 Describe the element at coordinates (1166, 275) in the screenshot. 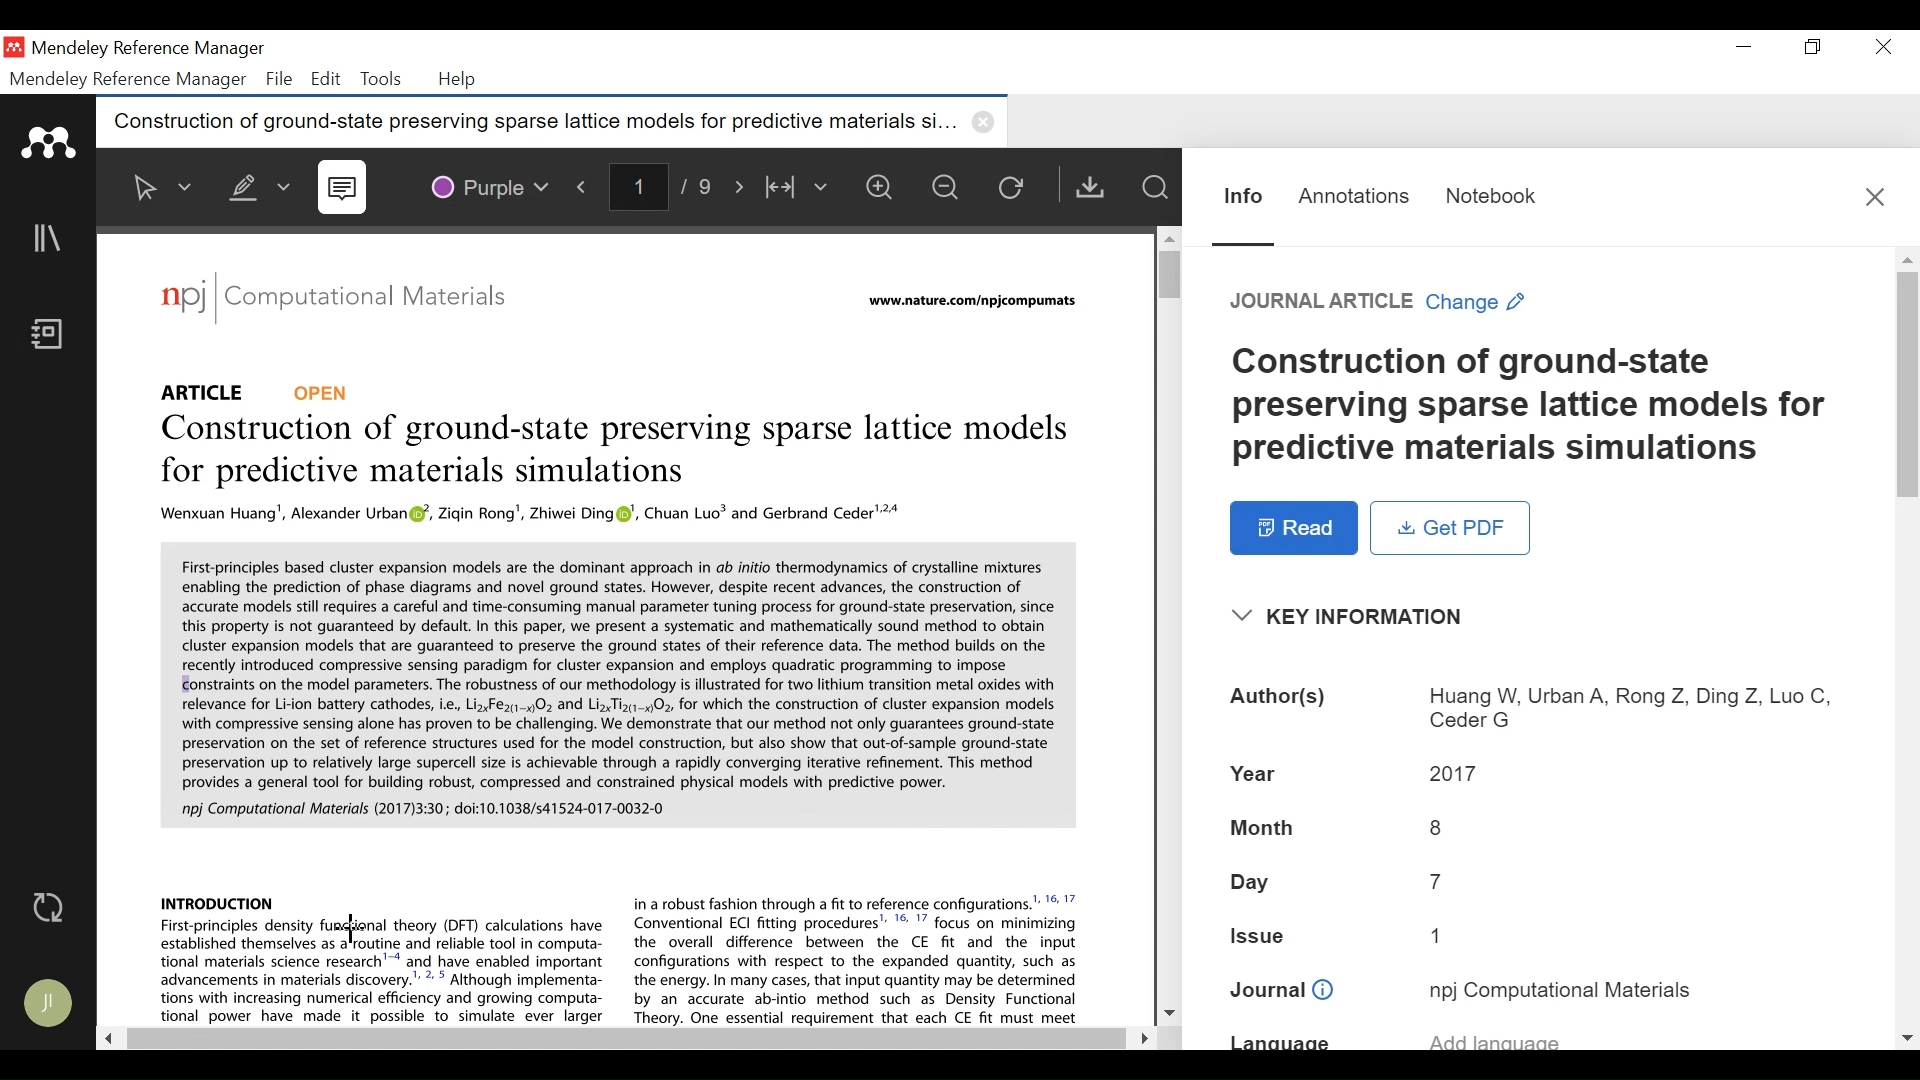

I see `Vertical Scroll bar` at that location.